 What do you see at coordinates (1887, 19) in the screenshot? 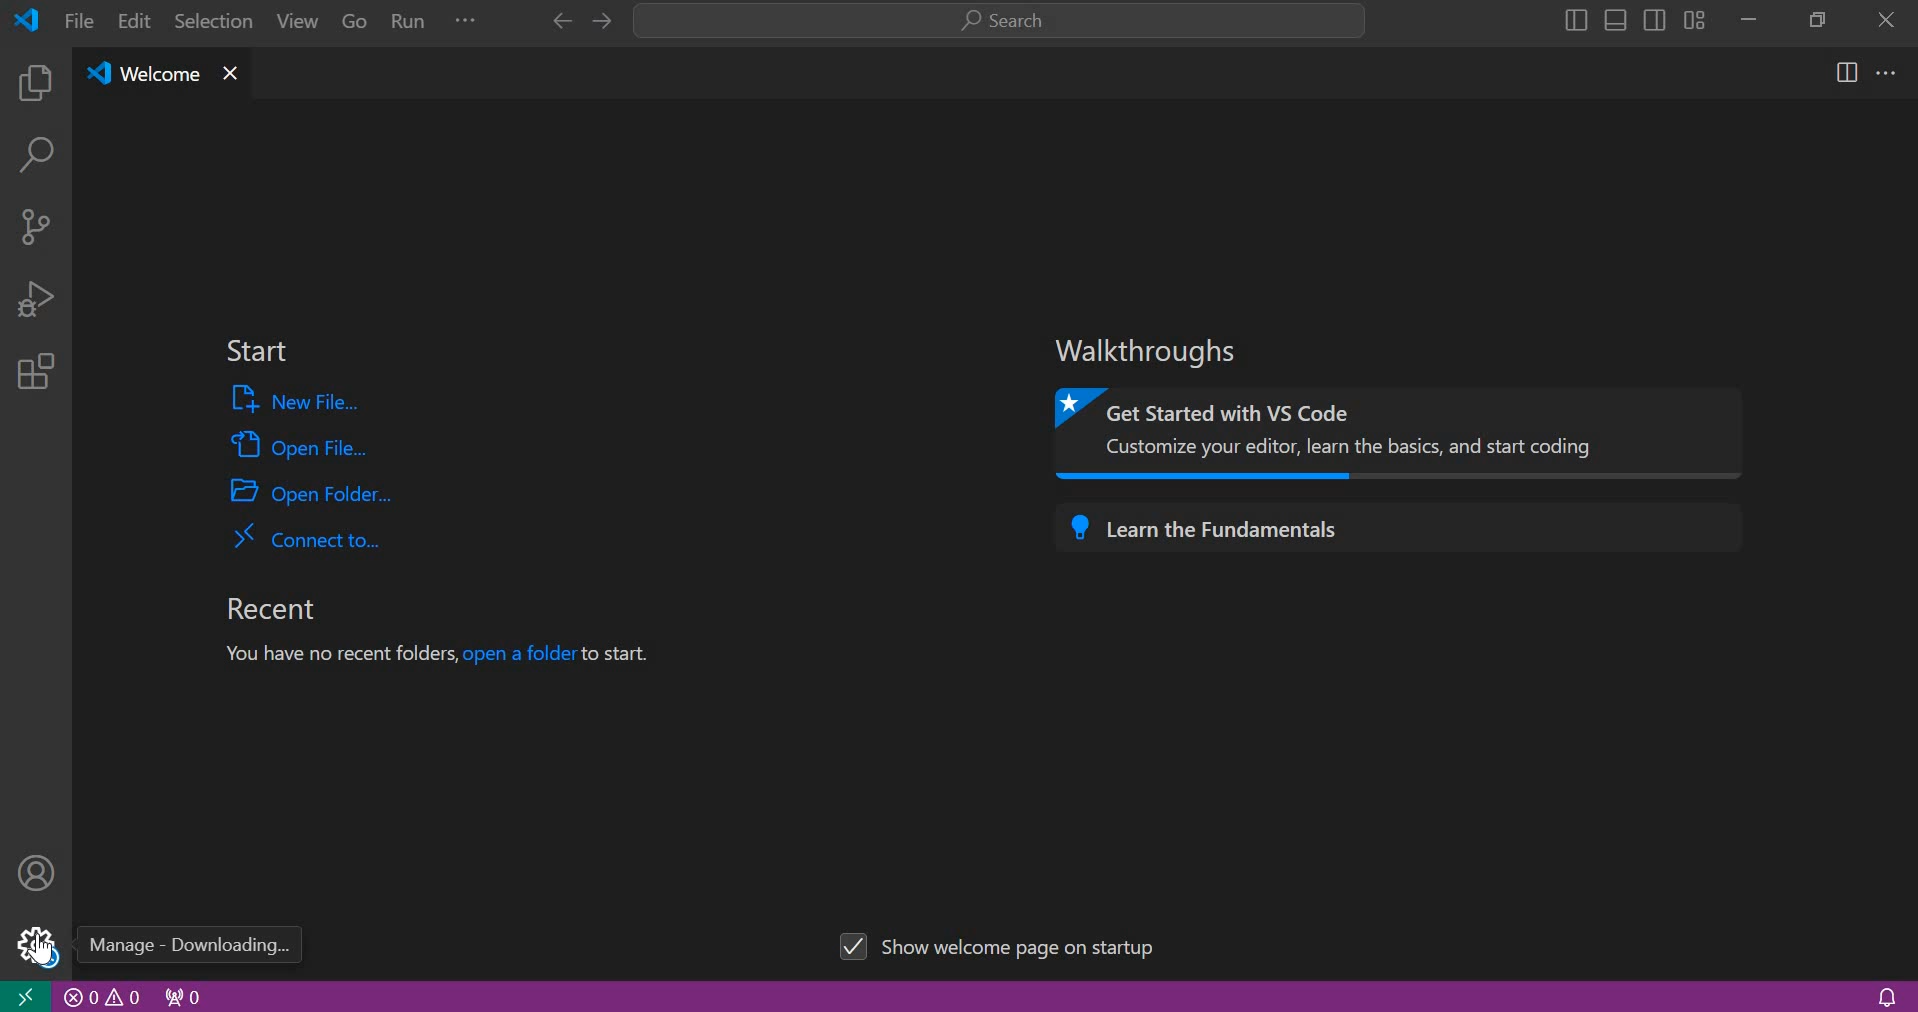
I see `close` at bounding box center [1887, 19].